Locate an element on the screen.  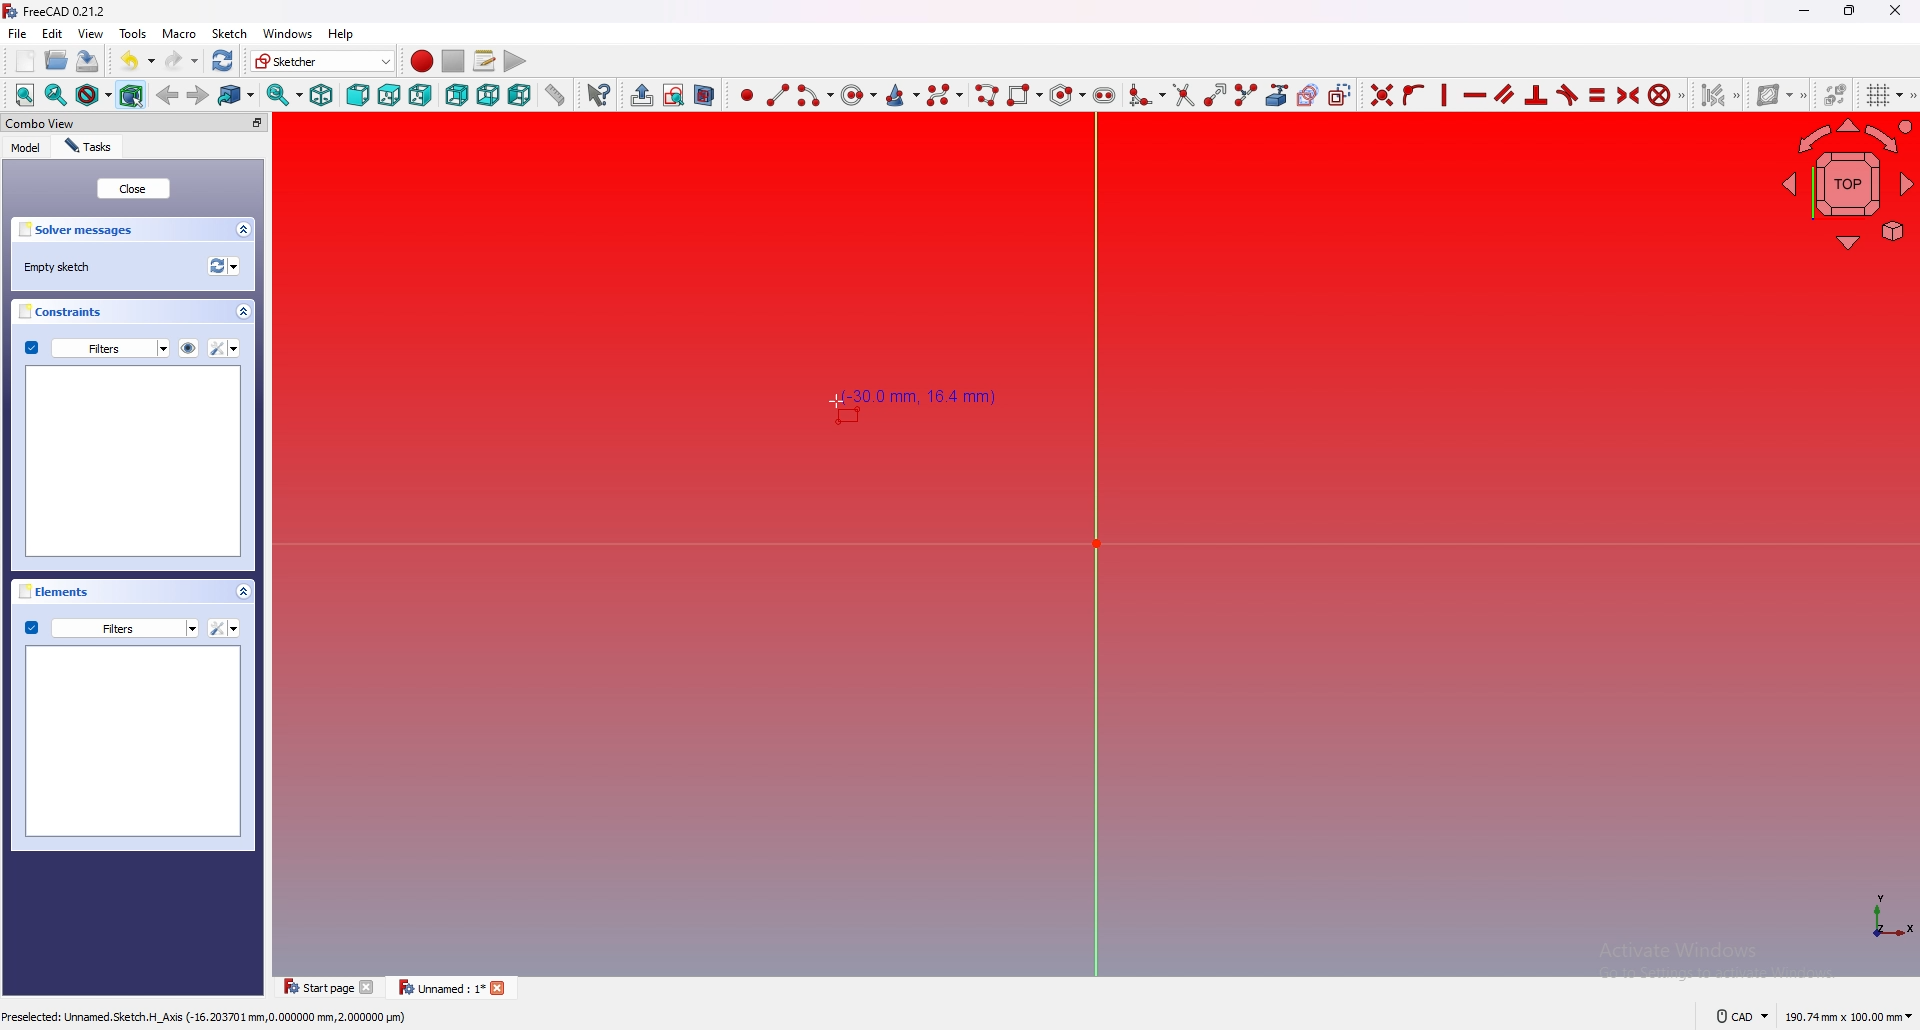
empty sketch is located at coordinates (60, 267).